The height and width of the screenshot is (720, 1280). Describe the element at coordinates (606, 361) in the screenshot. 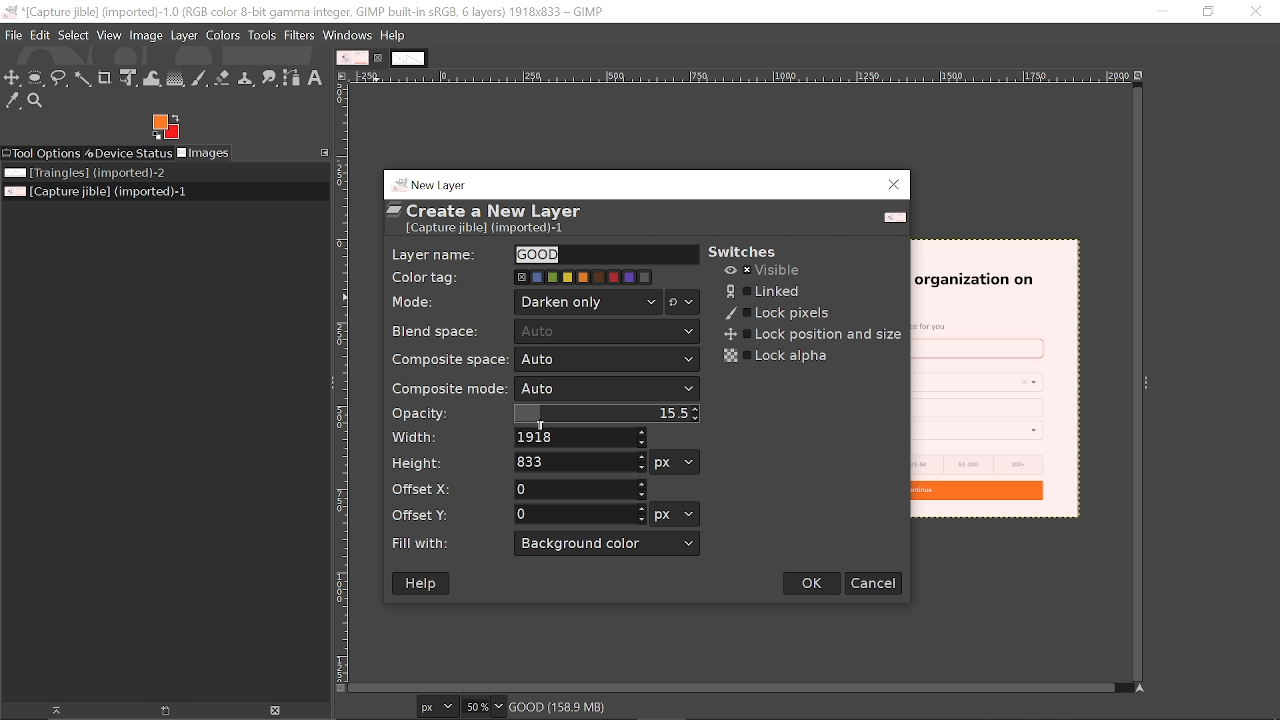

I see `Composite space` at that location.